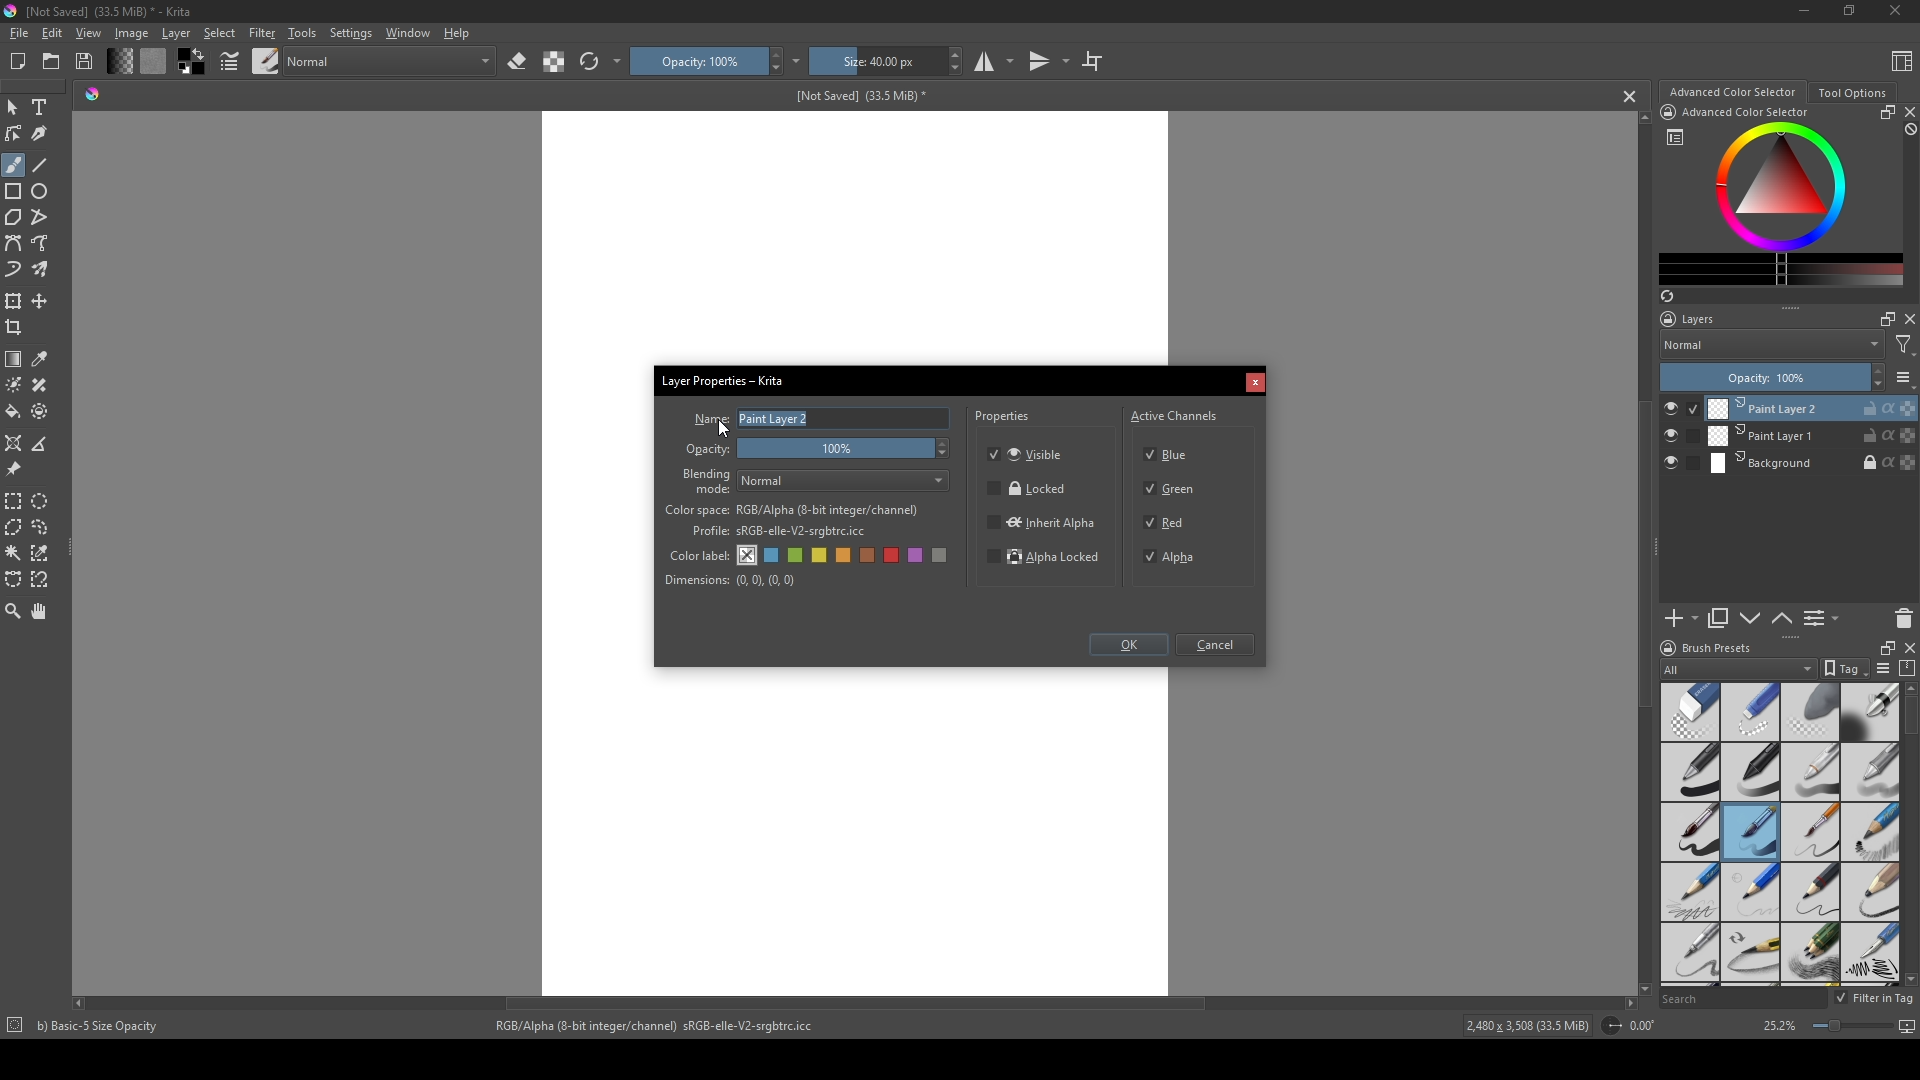 This screenshot has width=1920, height=1080. I want to click on blending tool, so click(1870, 711).